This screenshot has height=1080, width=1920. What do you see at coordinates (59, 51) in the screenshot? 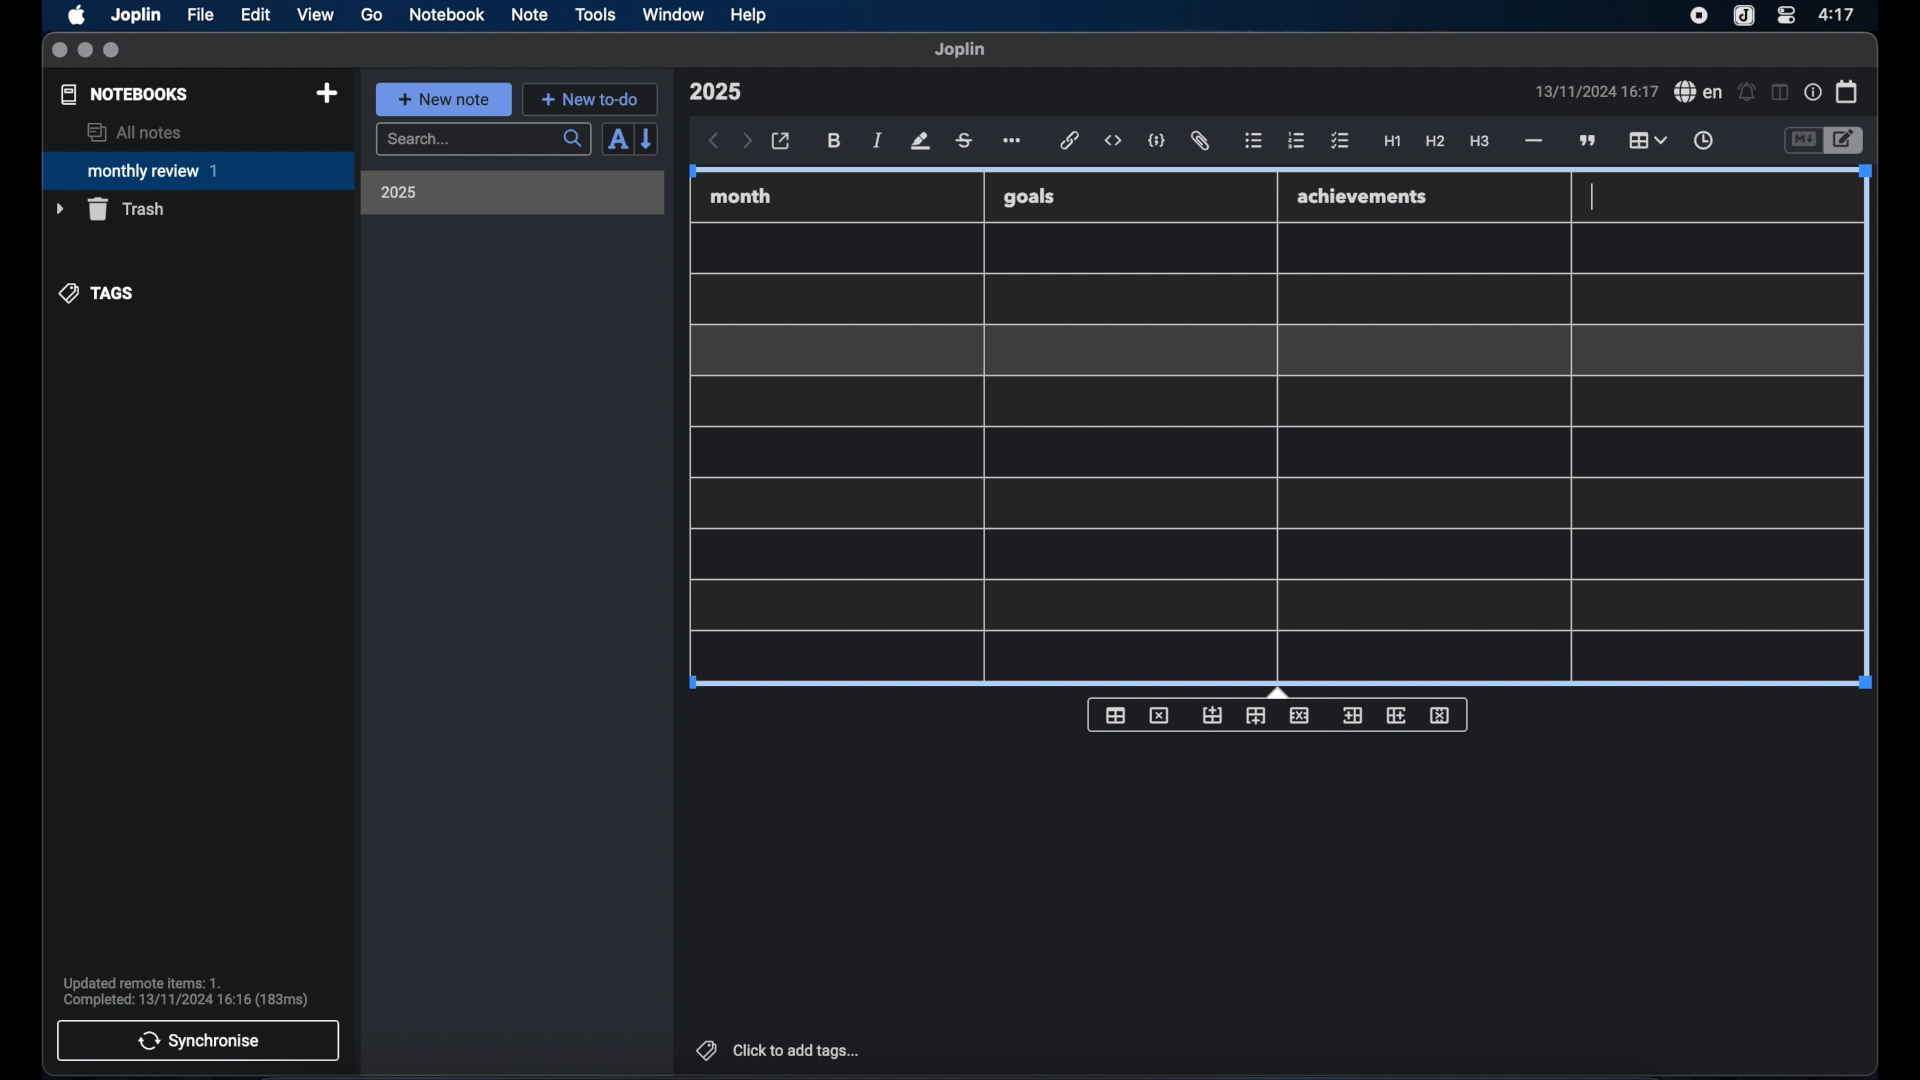
I see `close` at bounding box center [59, 51].